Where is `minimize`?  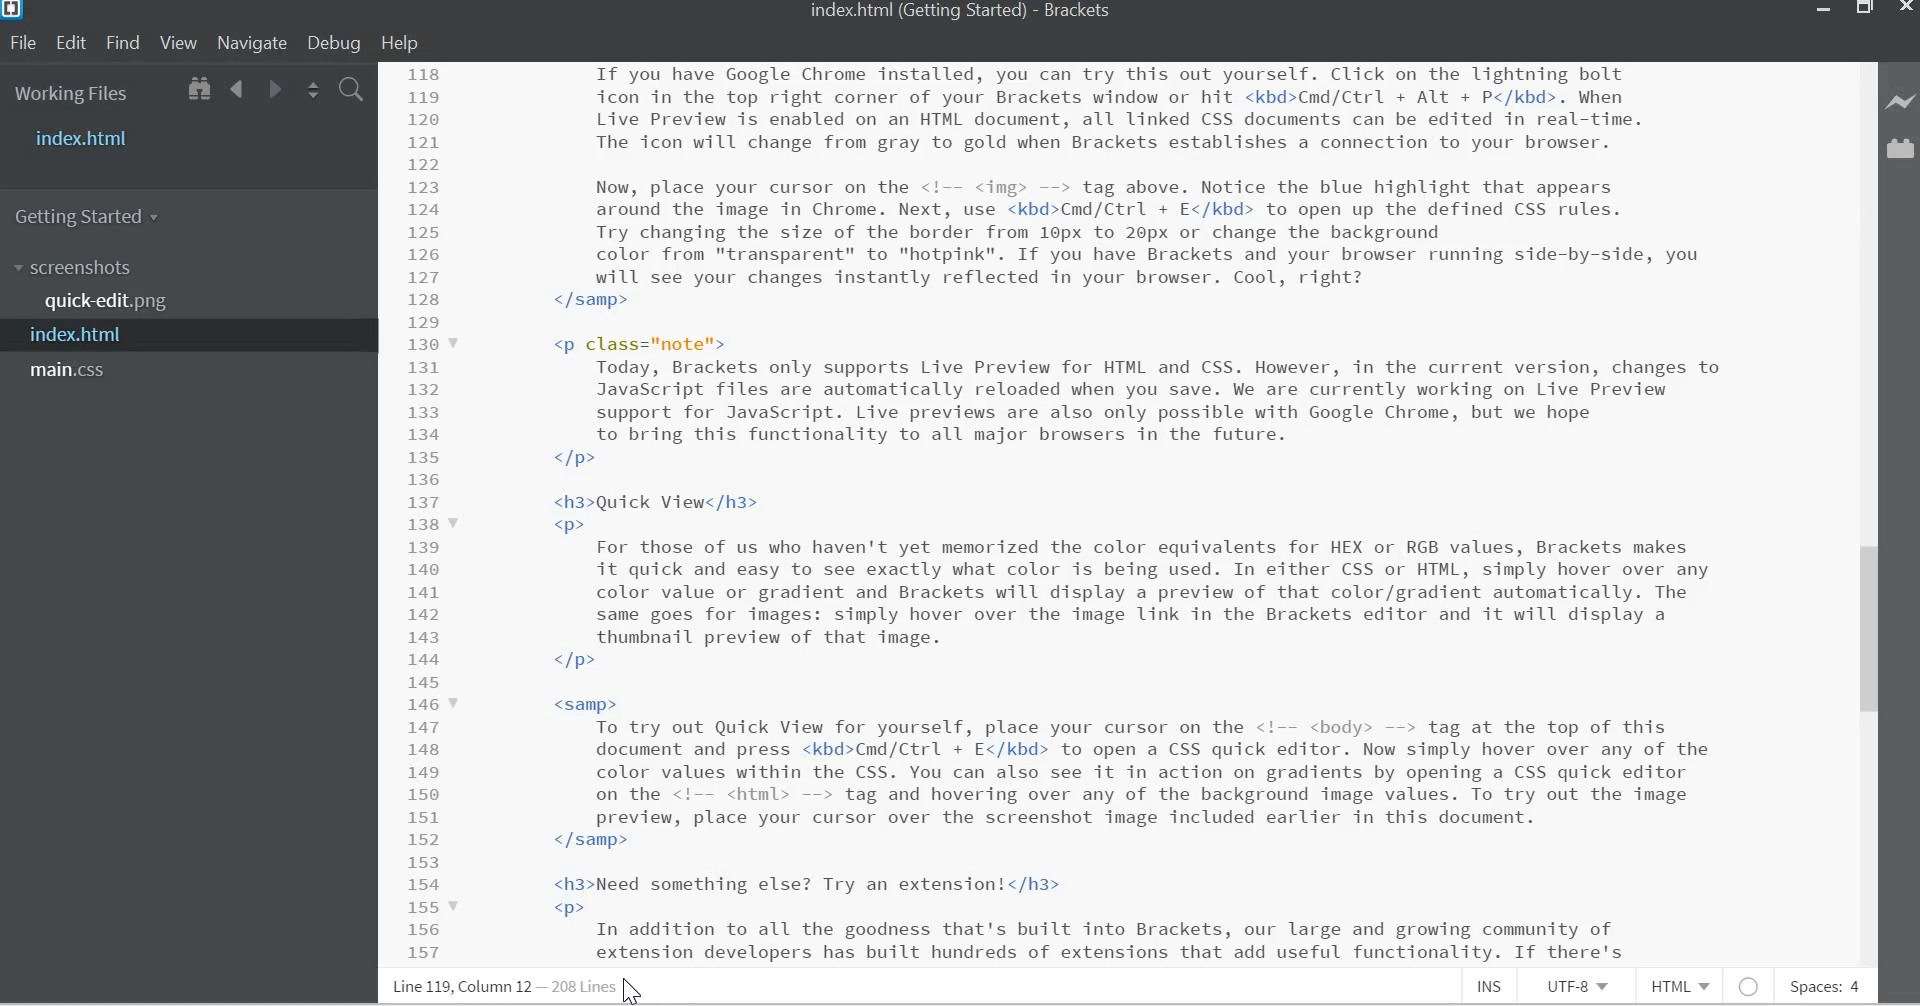
minimize is located at coordinates (1820, 9).